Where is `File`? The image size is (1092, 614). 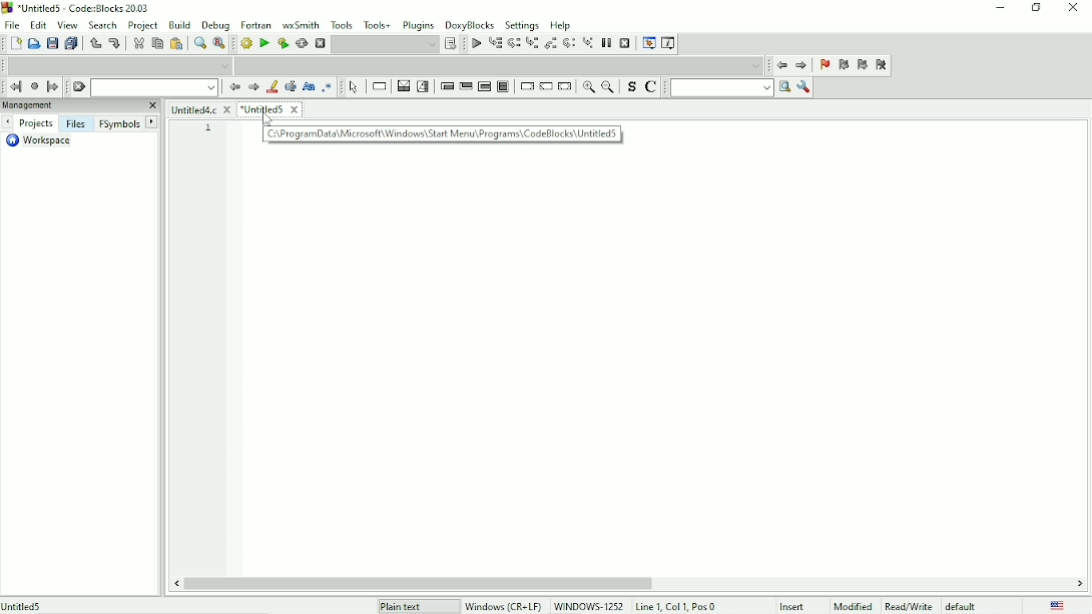
File is located at coordinates (12, 25).